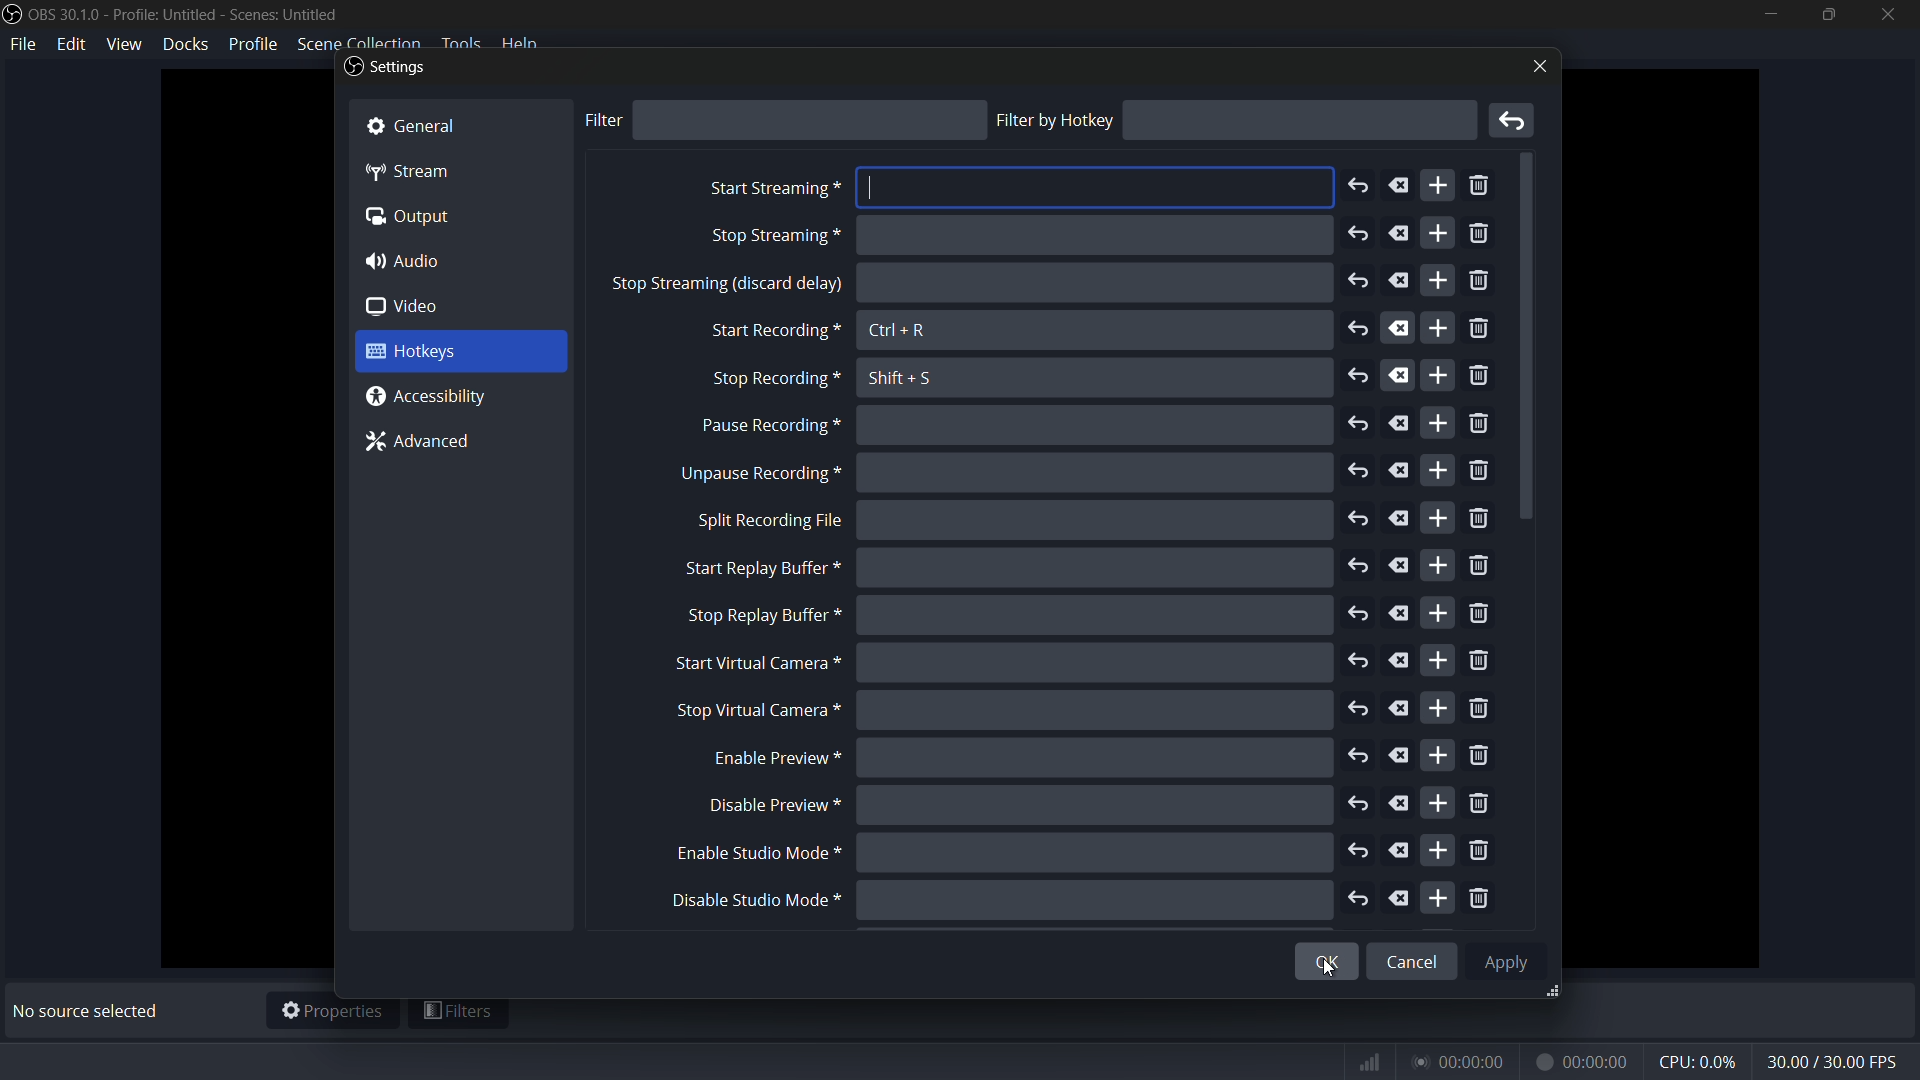 The height and width of the screenshot is (1080, 1920). What do you see at coordinates (1437, 613) in the screenshot?
I see `add more` at bounding box center [1437, 613].